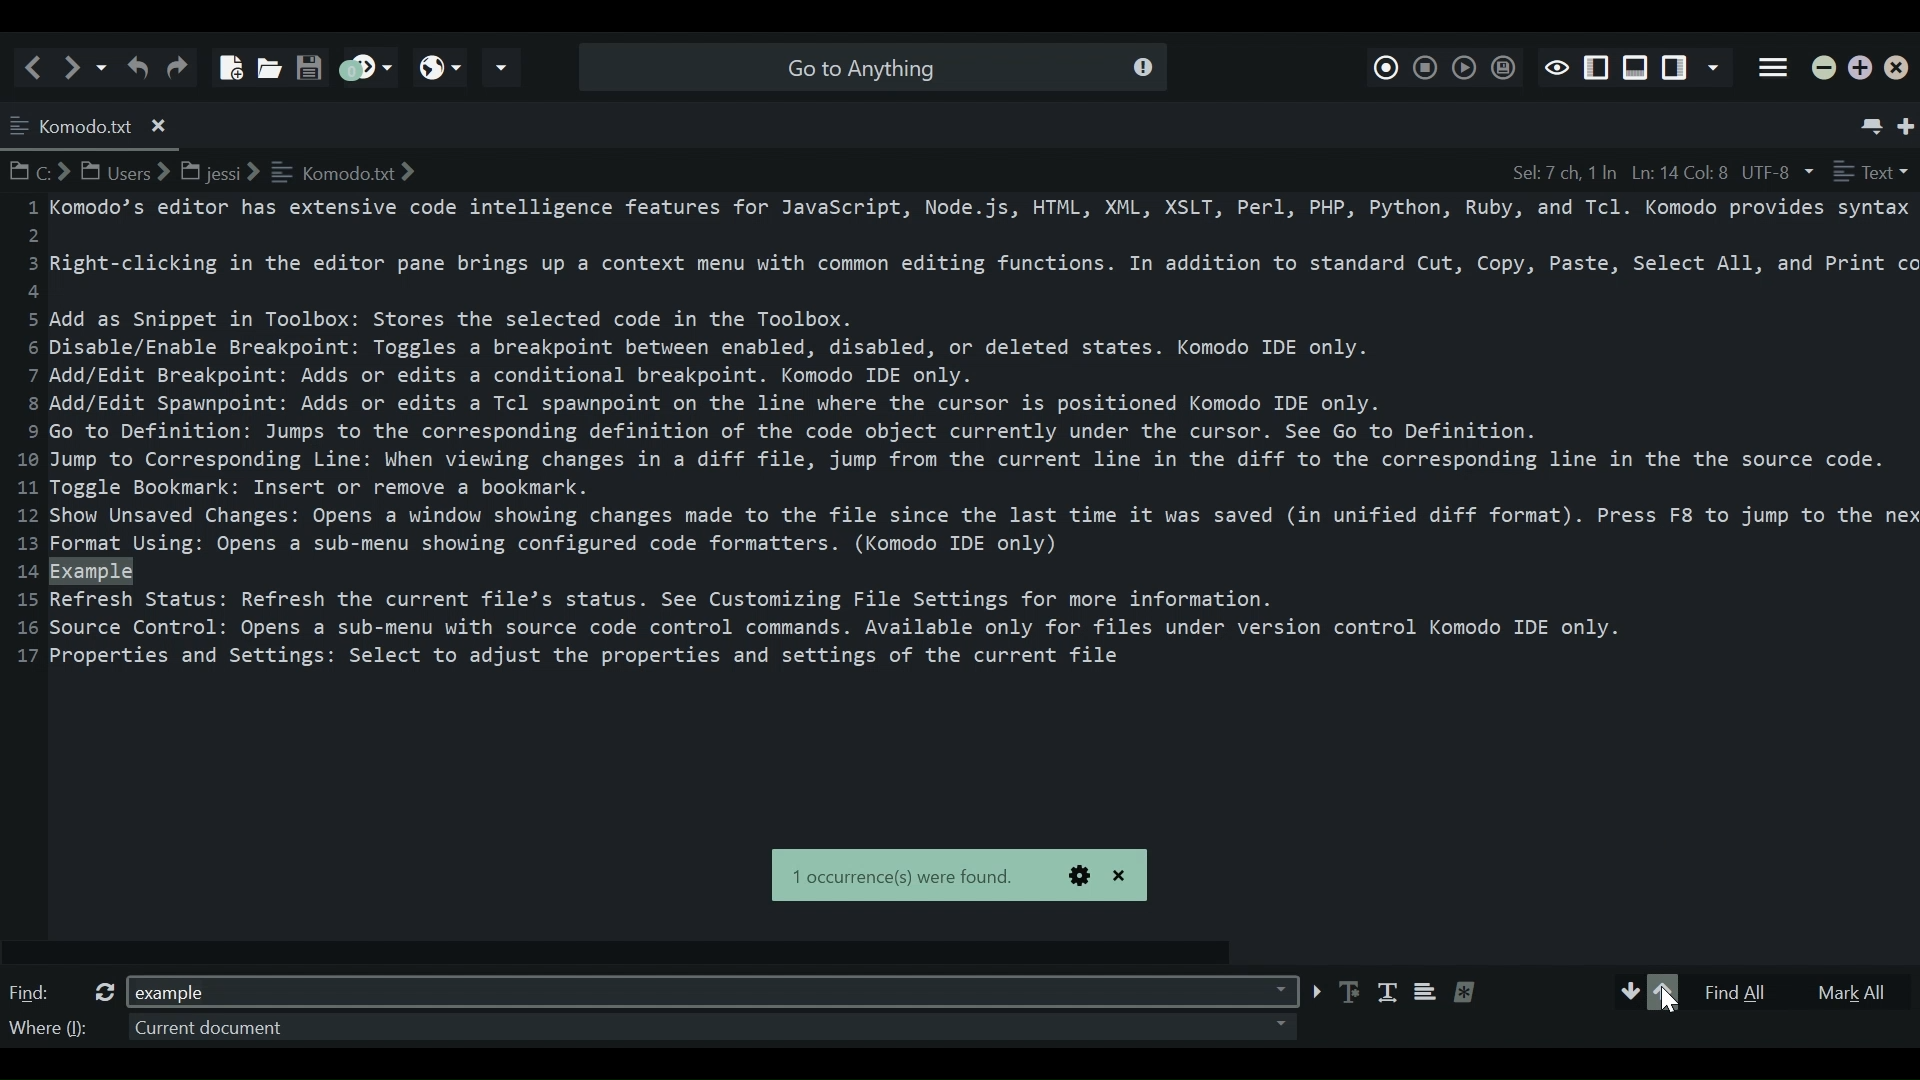  Describe the element at coordinates (103, 66) in the screenshot. I see `Recent locations` at that location.